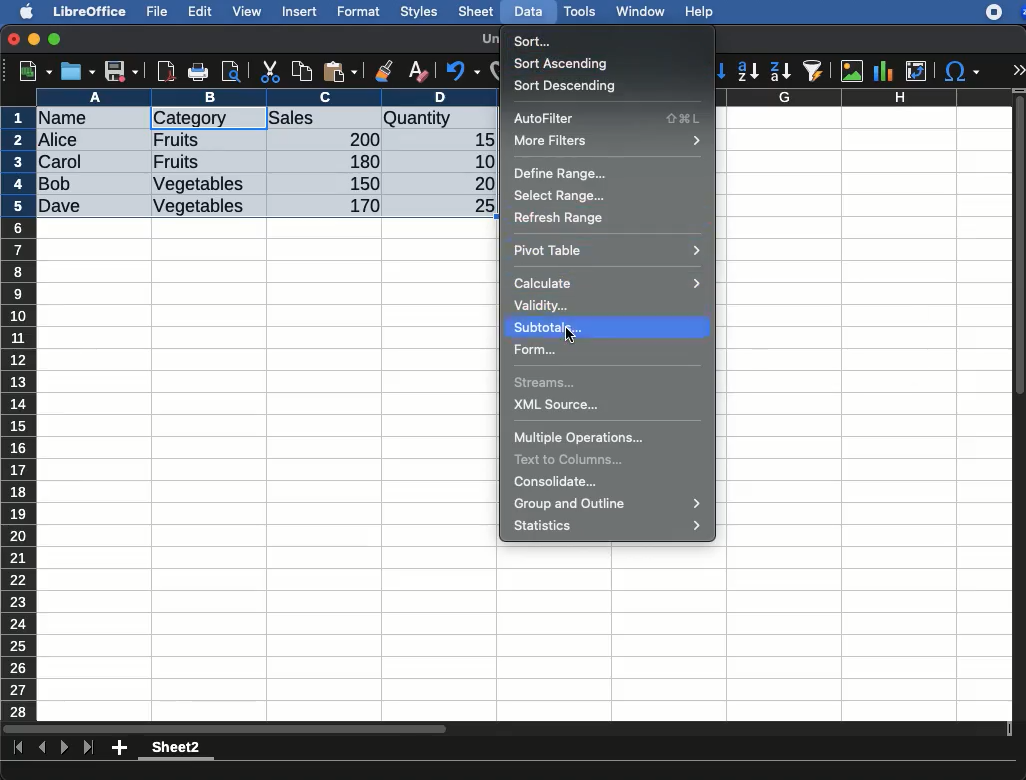 Image resolution: width=1026 pixels, height=780 pixels. Describe the element at coordinates (536, 41) in the screenshot. I see `sort` at that location.